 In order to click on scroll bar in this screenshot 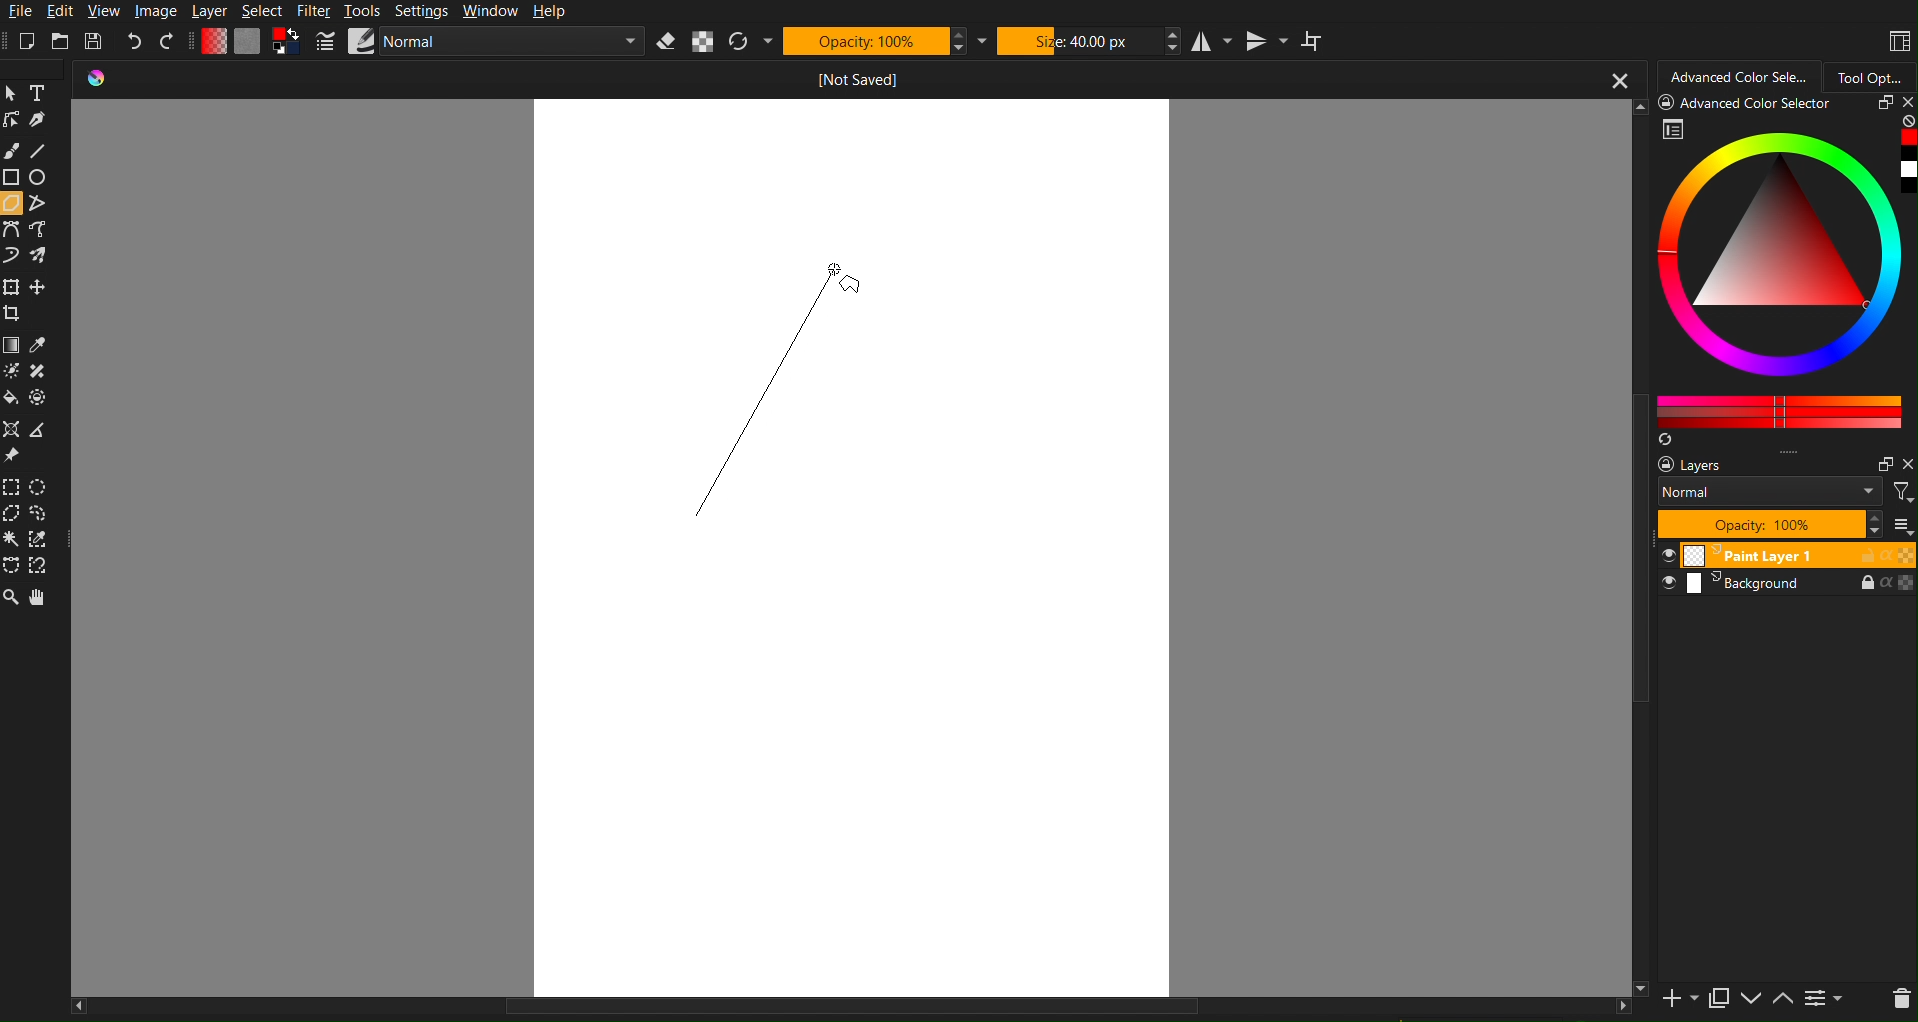, I will do `click(850, 1010)`.